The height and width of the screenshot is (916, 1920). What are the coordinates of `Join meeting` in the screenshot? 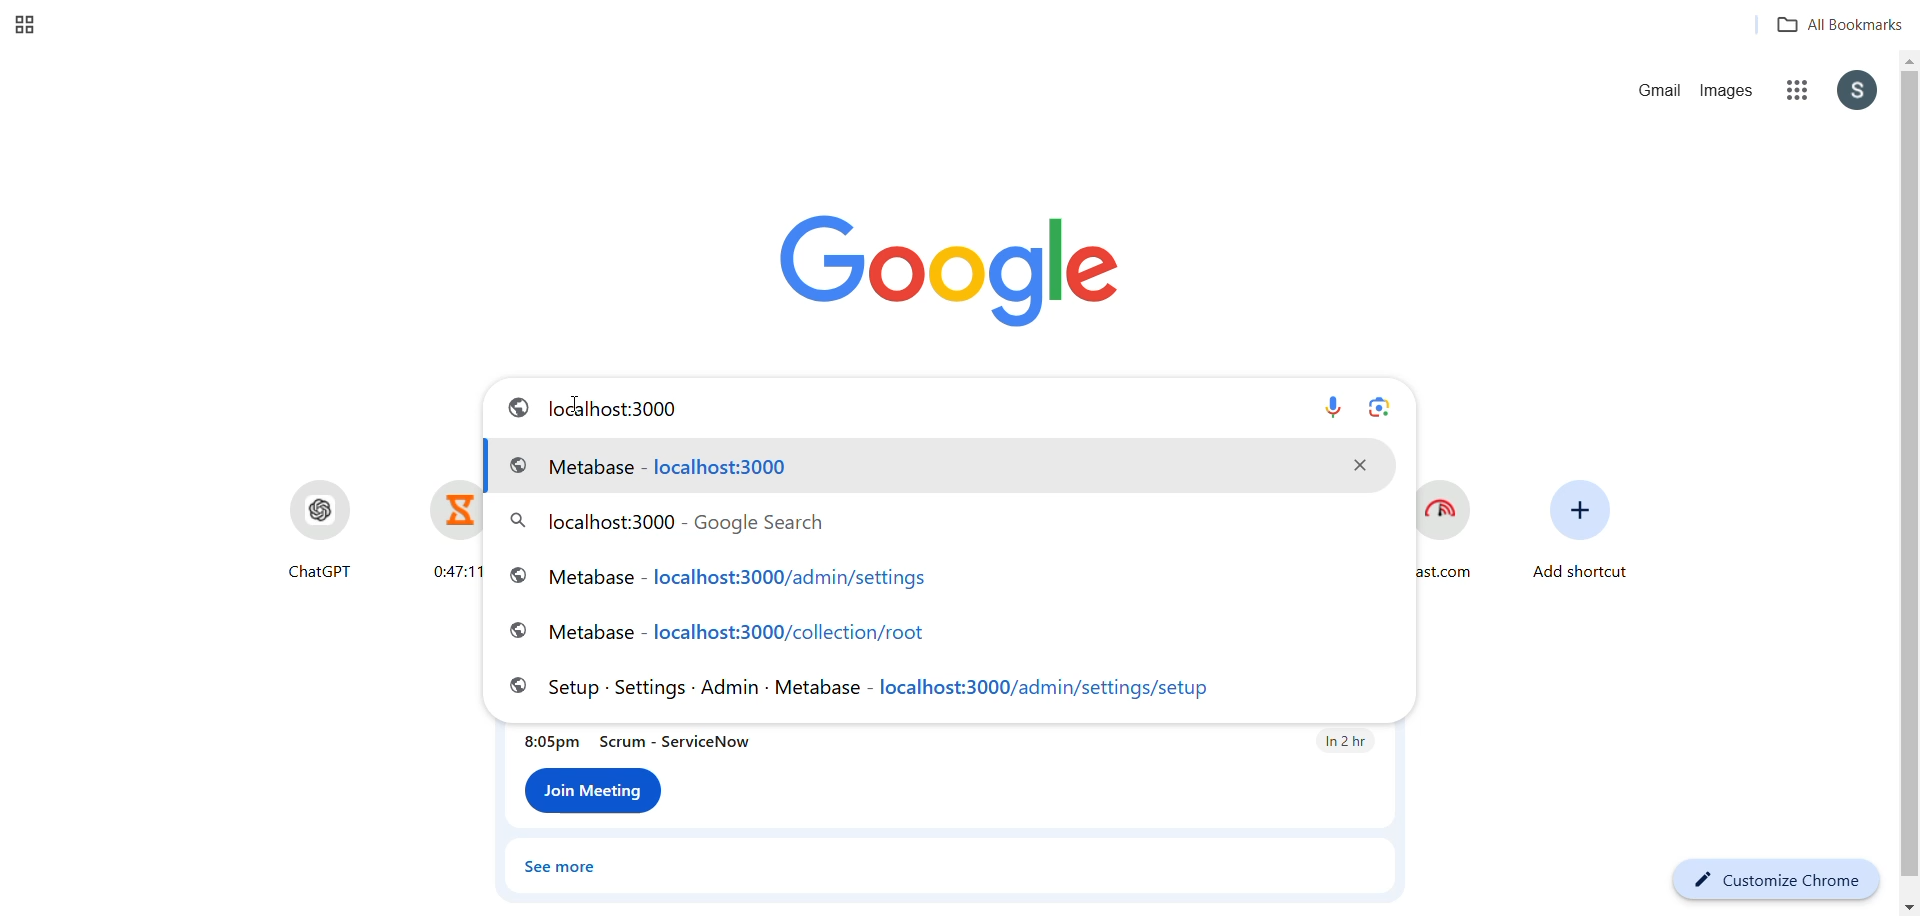 It's located at (596, 792).